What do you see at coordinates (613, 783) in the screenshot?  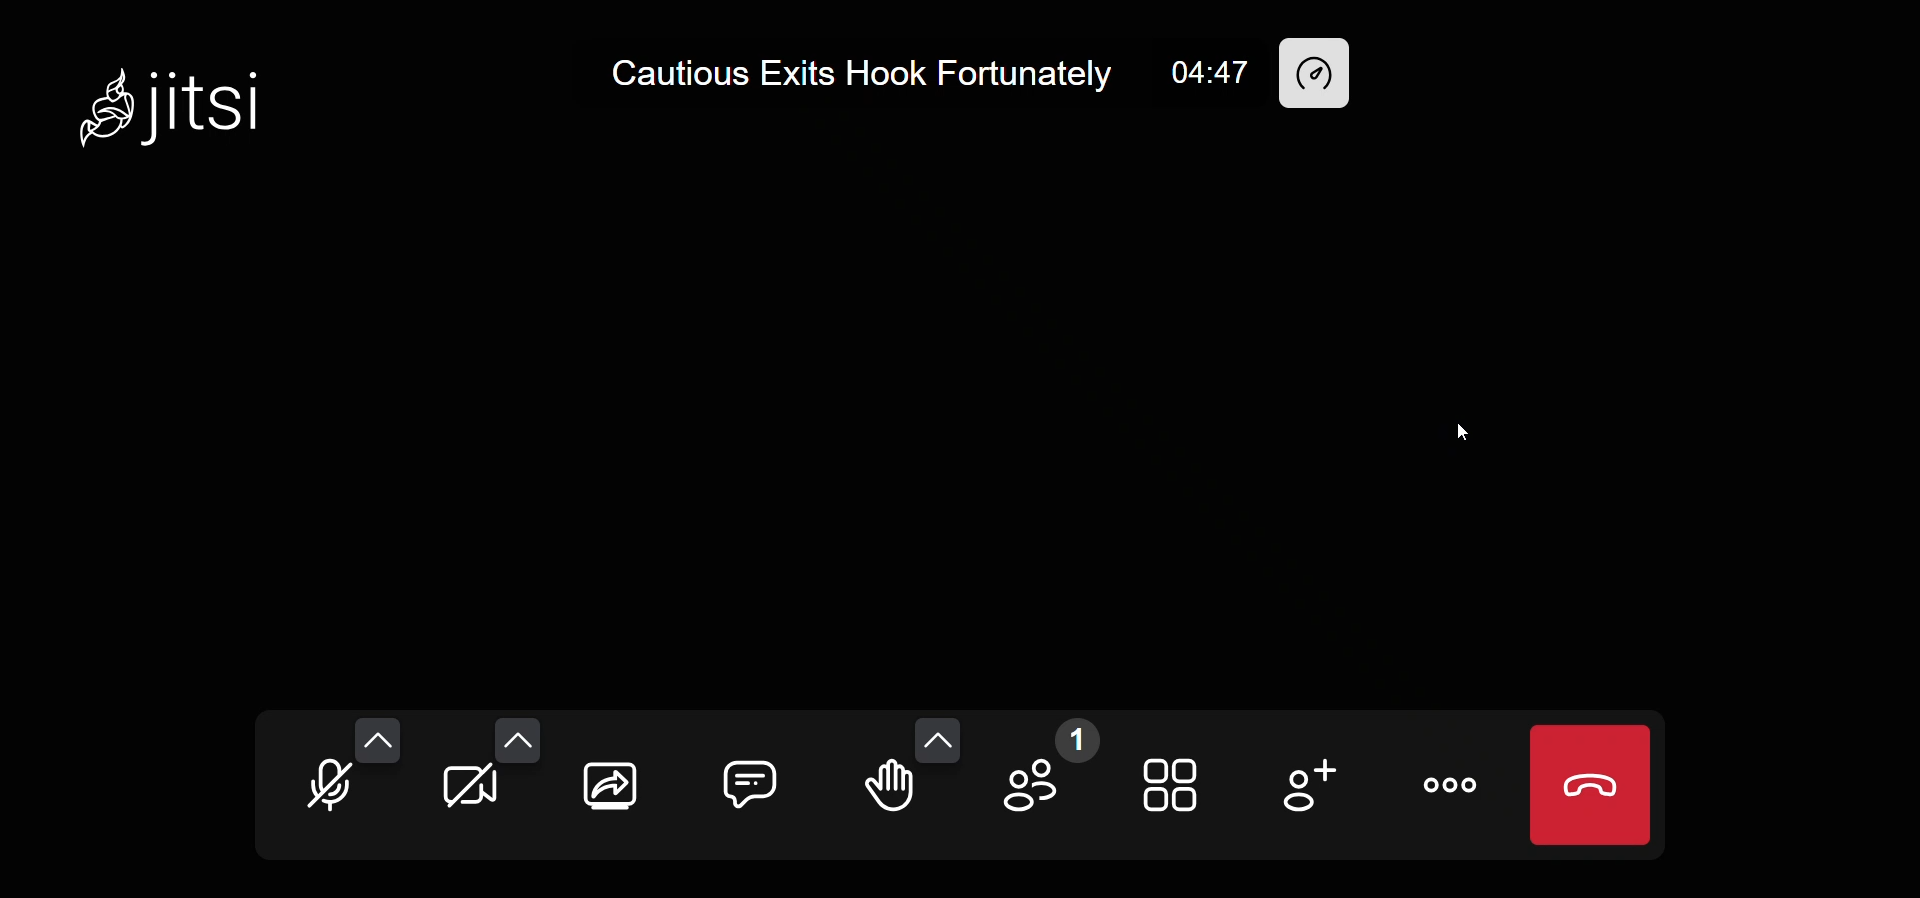 I see `screen share` at bounding box center [613, 783].